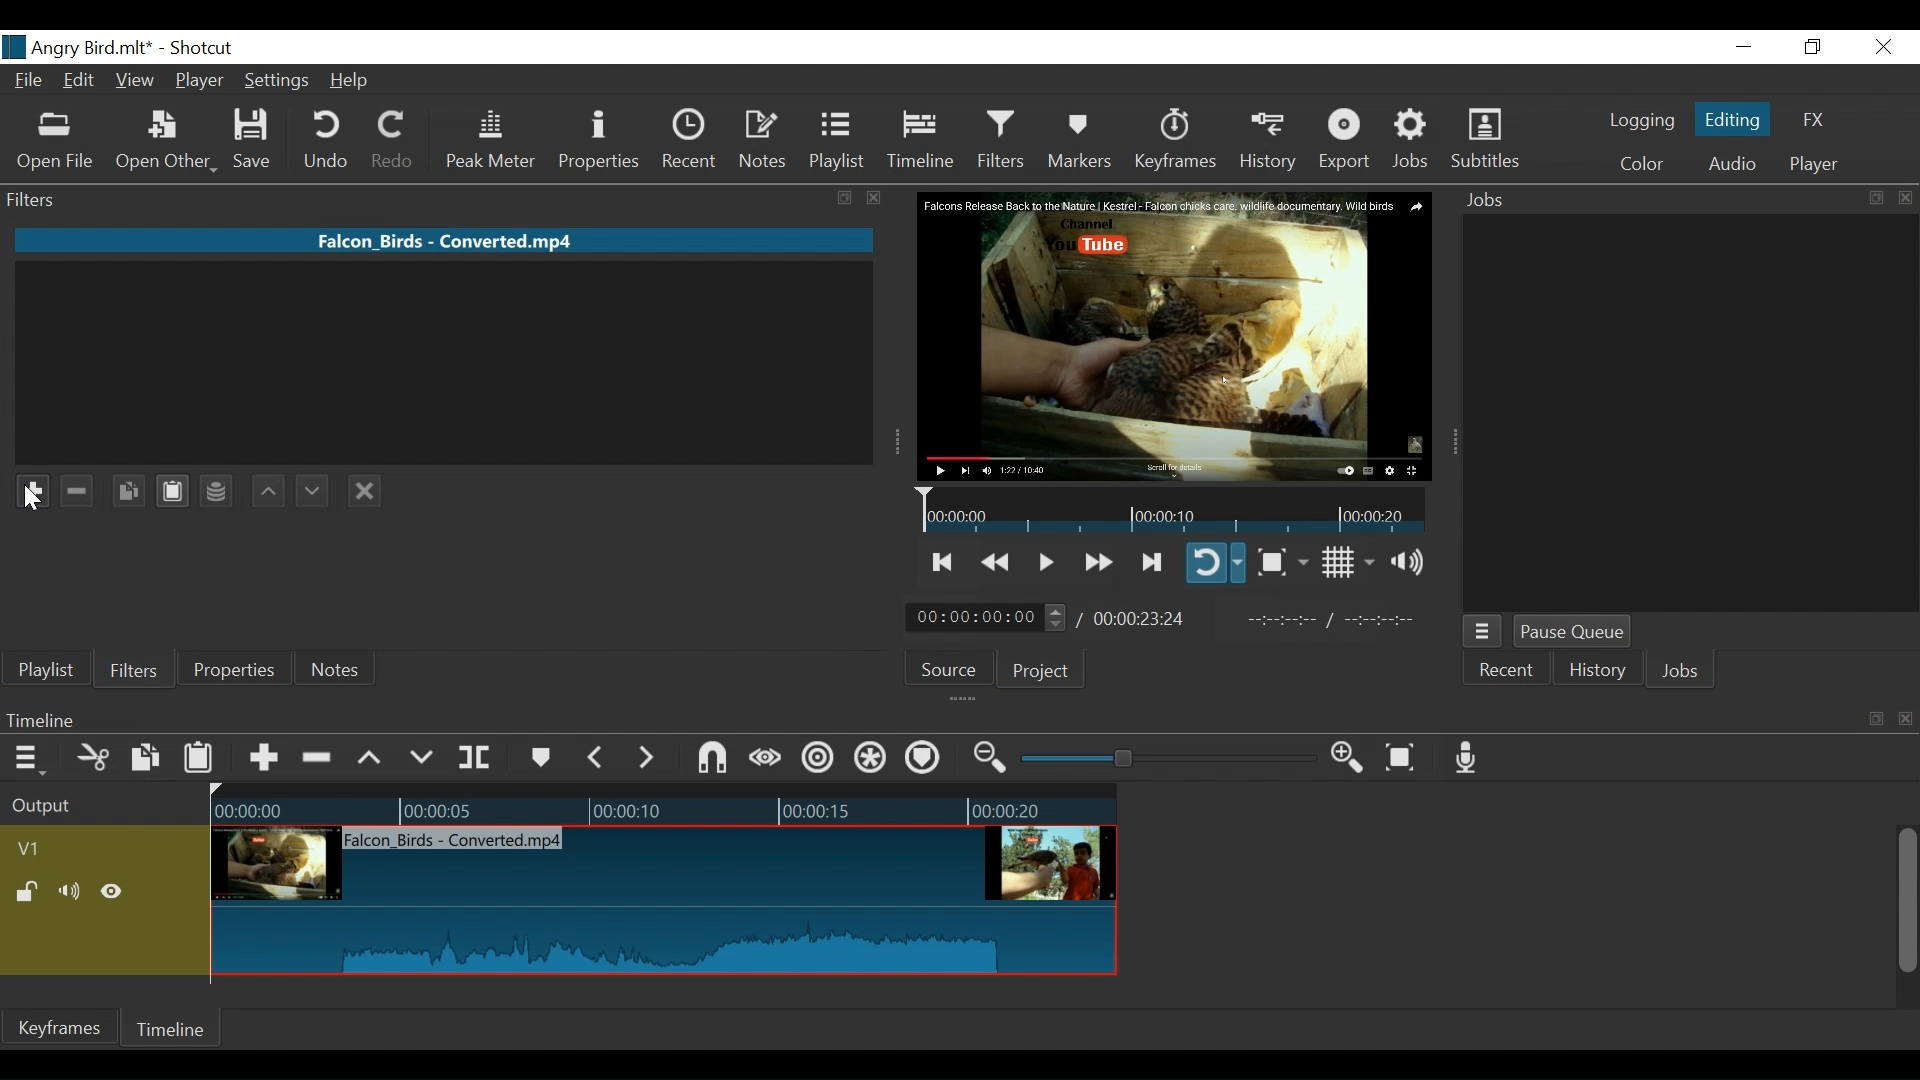 This screenshot has width=1920, height=1080. Describe the element at coordinates (764, 140) in the screenshot. I see `Notes` at that location.